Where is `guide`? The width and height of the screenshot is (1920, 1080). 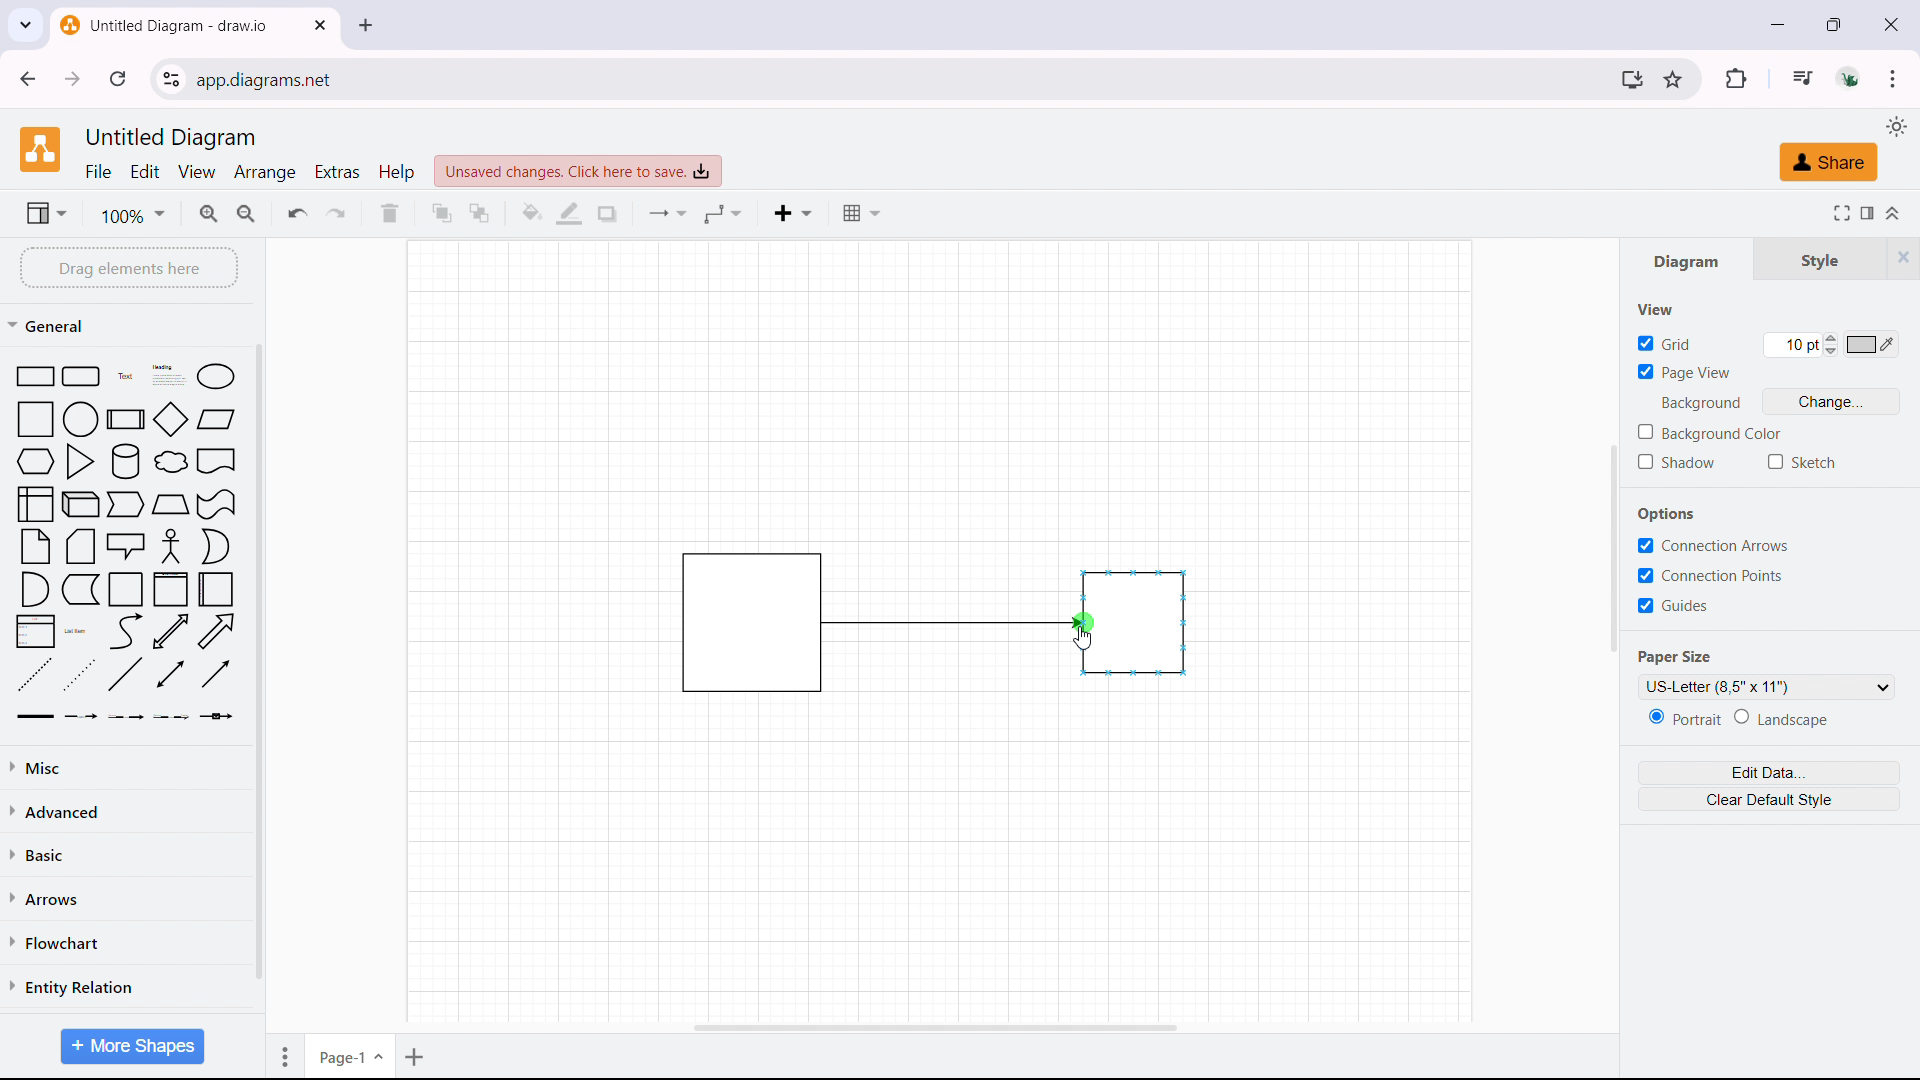
guide is located at coordinates (1672, 605).